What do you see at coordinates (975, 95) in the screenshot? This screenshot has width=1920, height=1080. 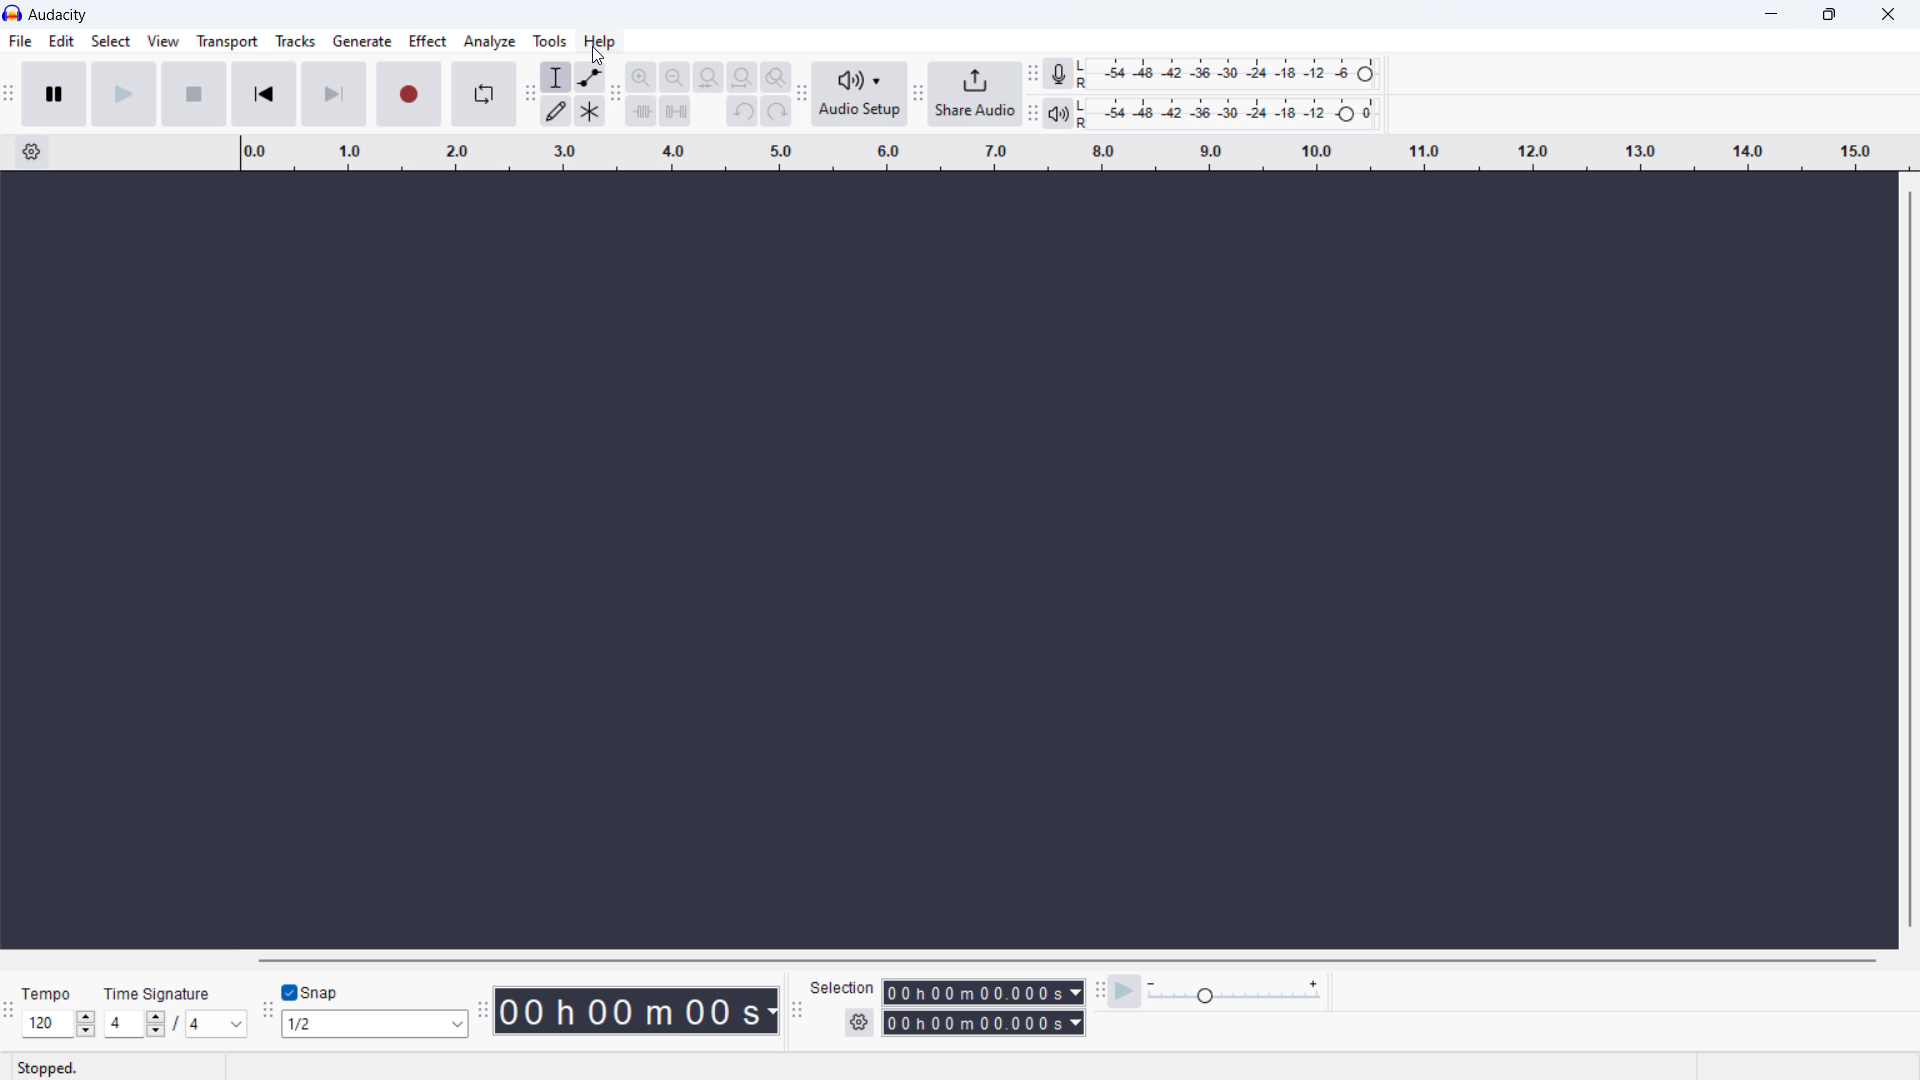 I see `share audio` at bounding box center [975, 95].